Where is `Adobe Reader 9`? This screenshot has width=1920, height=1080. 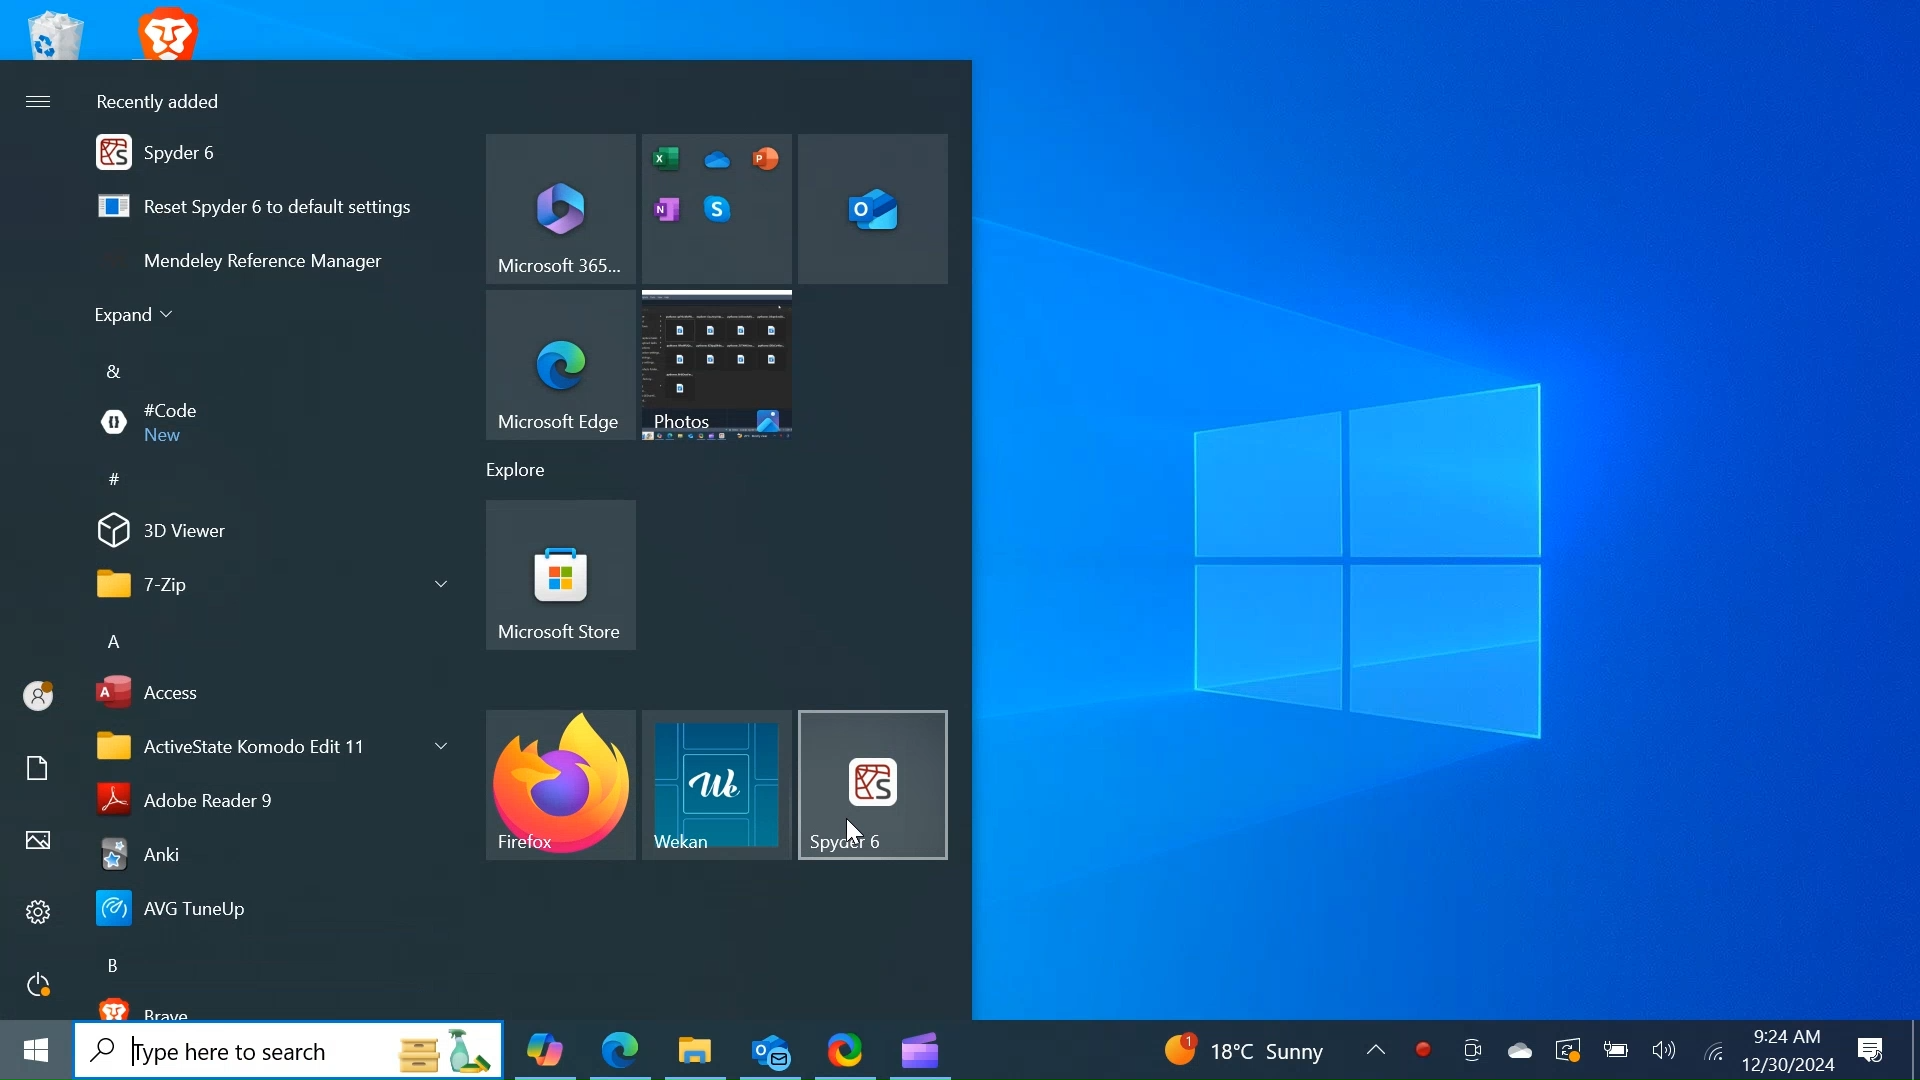
Adobe Reader 9 is located at coordinates (265, 797).